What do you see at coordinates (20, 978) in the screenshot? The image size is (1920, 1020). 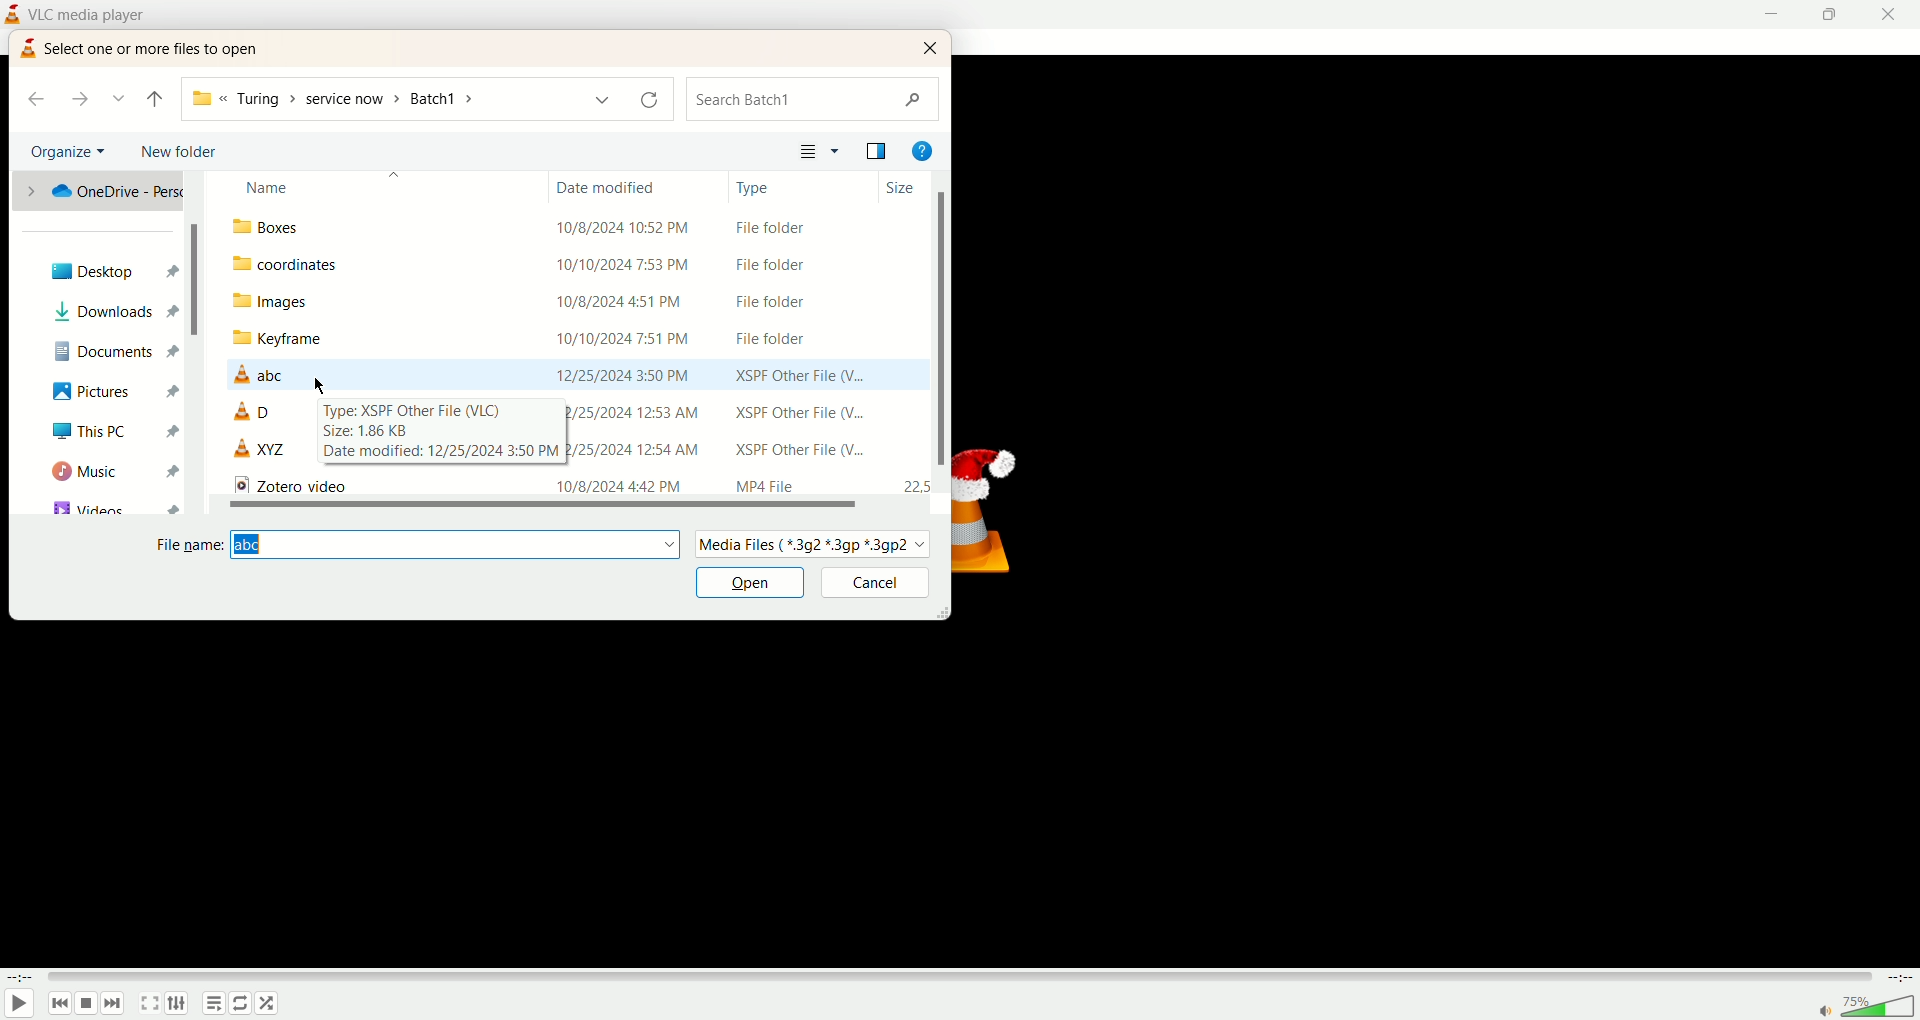 I see `time` at bounding box center [20, 978].